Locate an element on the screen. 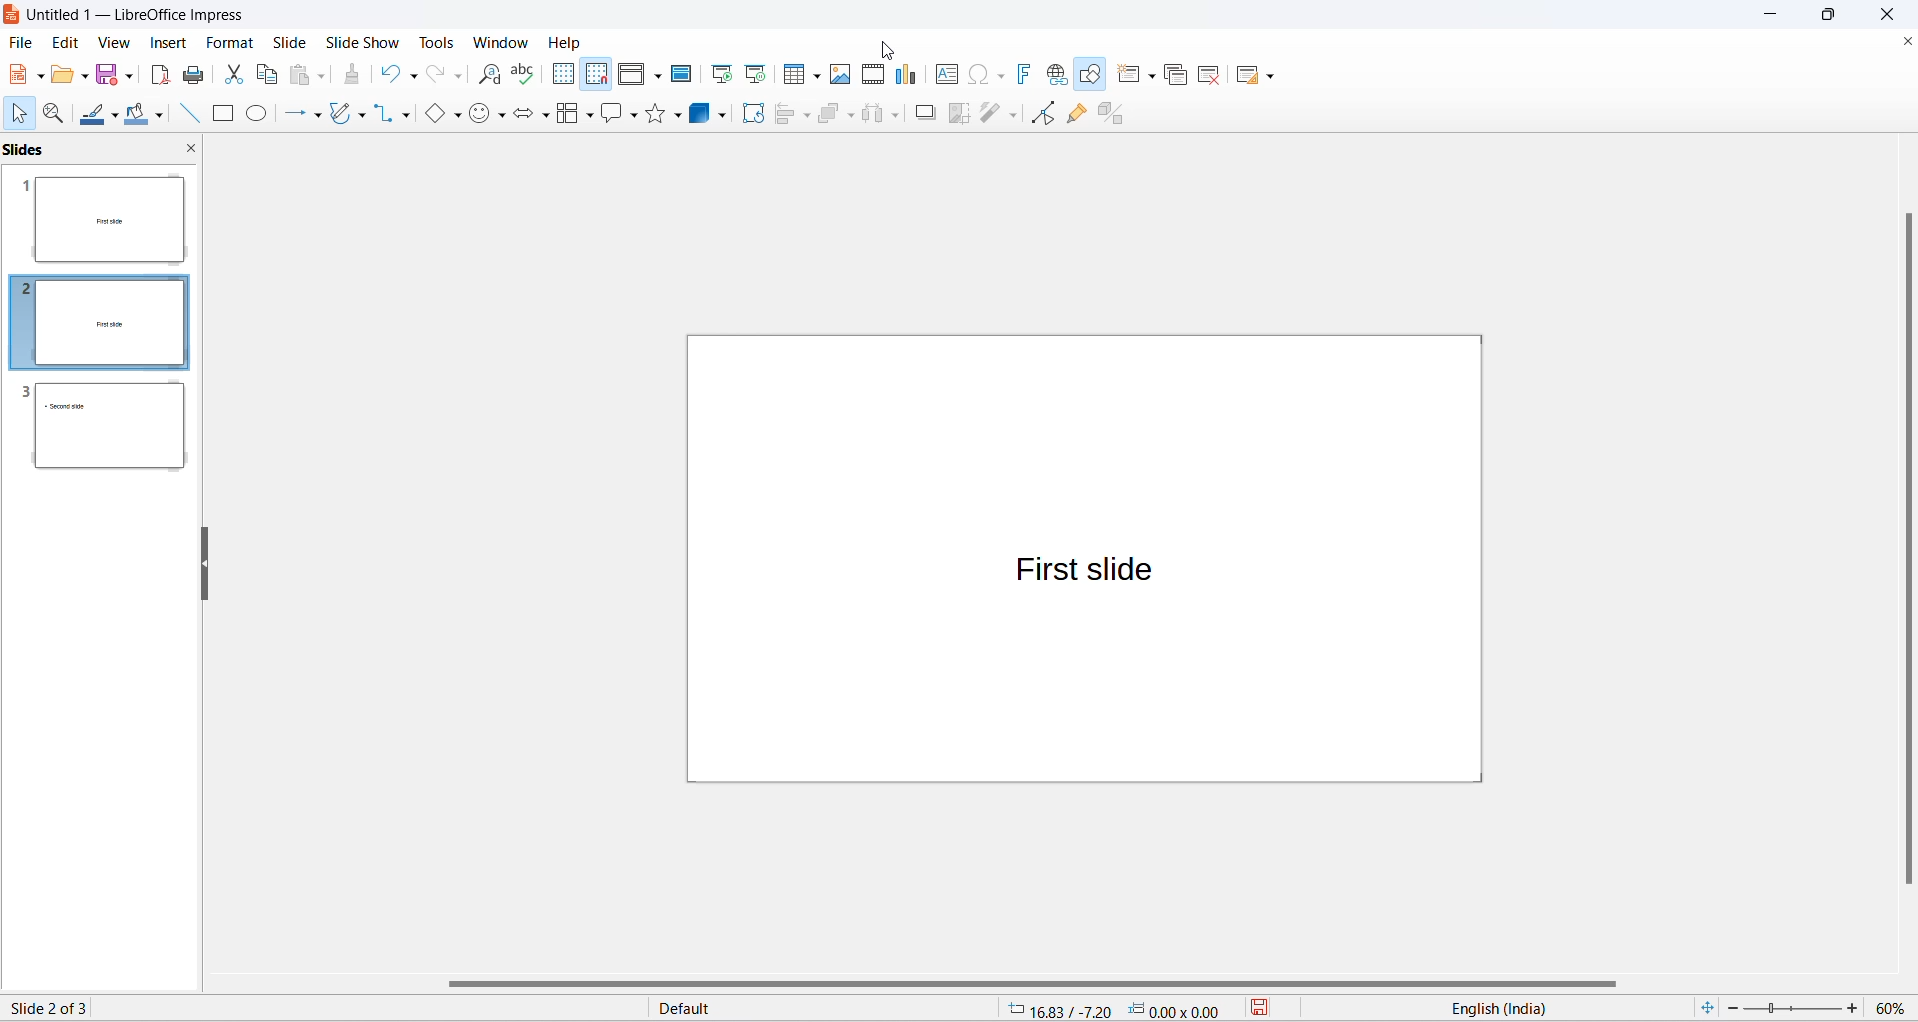  redo is located at coordinates (436, 73).